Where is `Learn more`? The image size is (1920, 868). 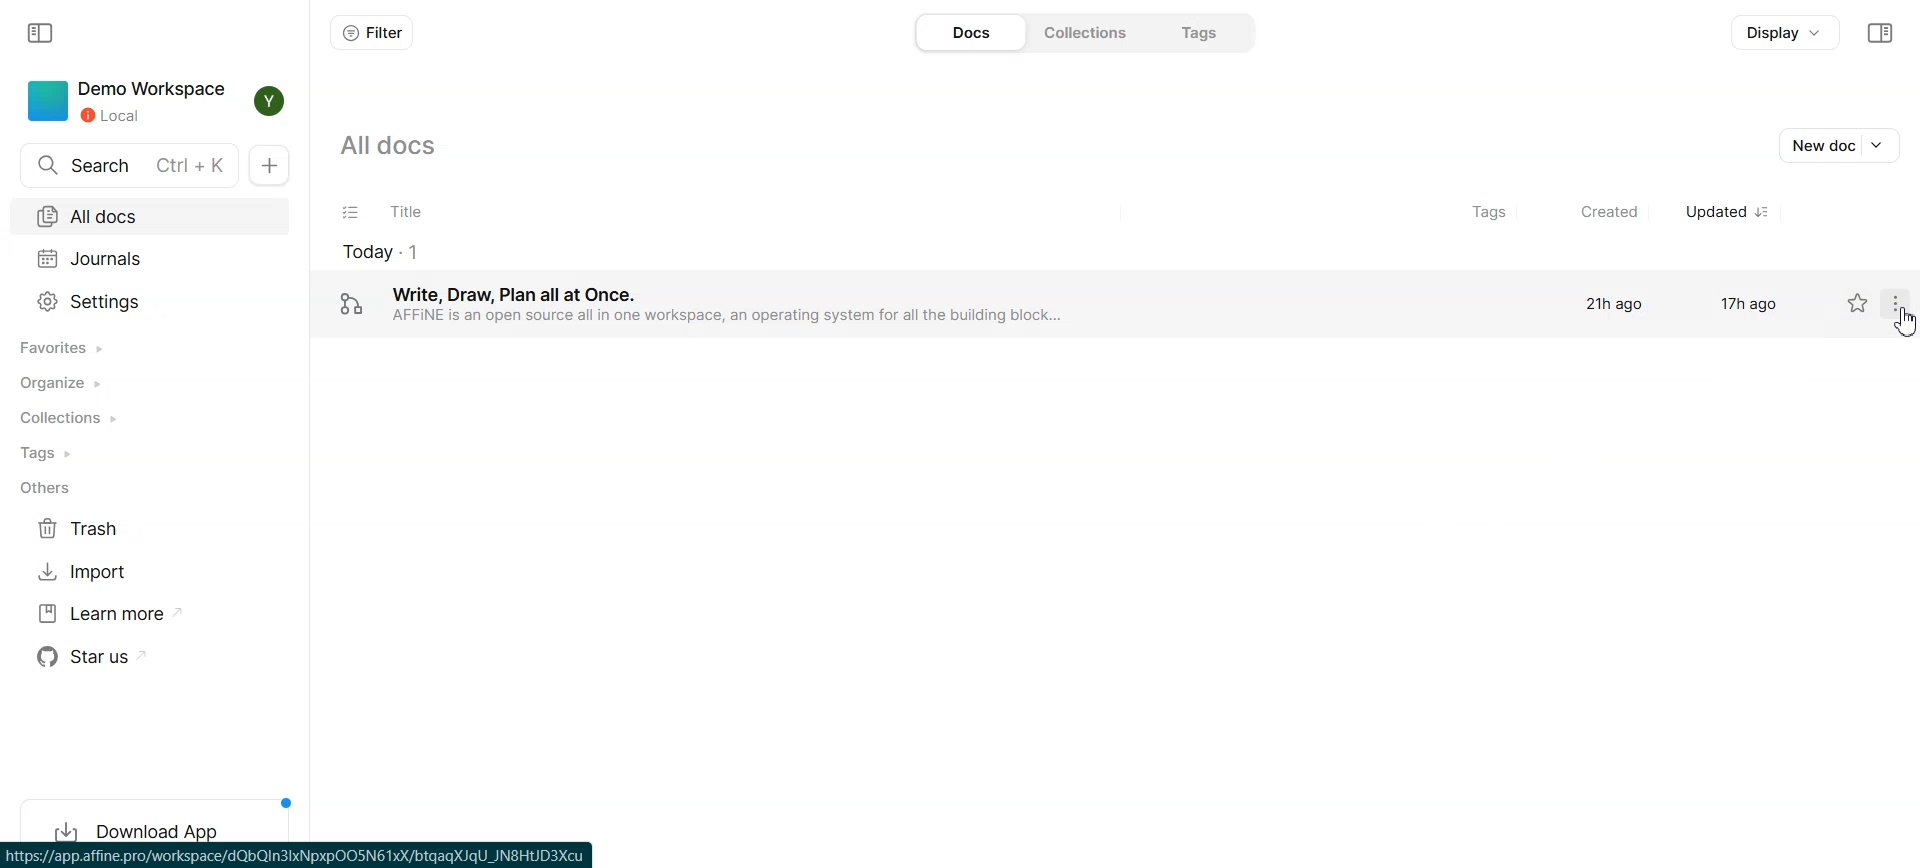
Learn more is located at coordinates (152, 614).